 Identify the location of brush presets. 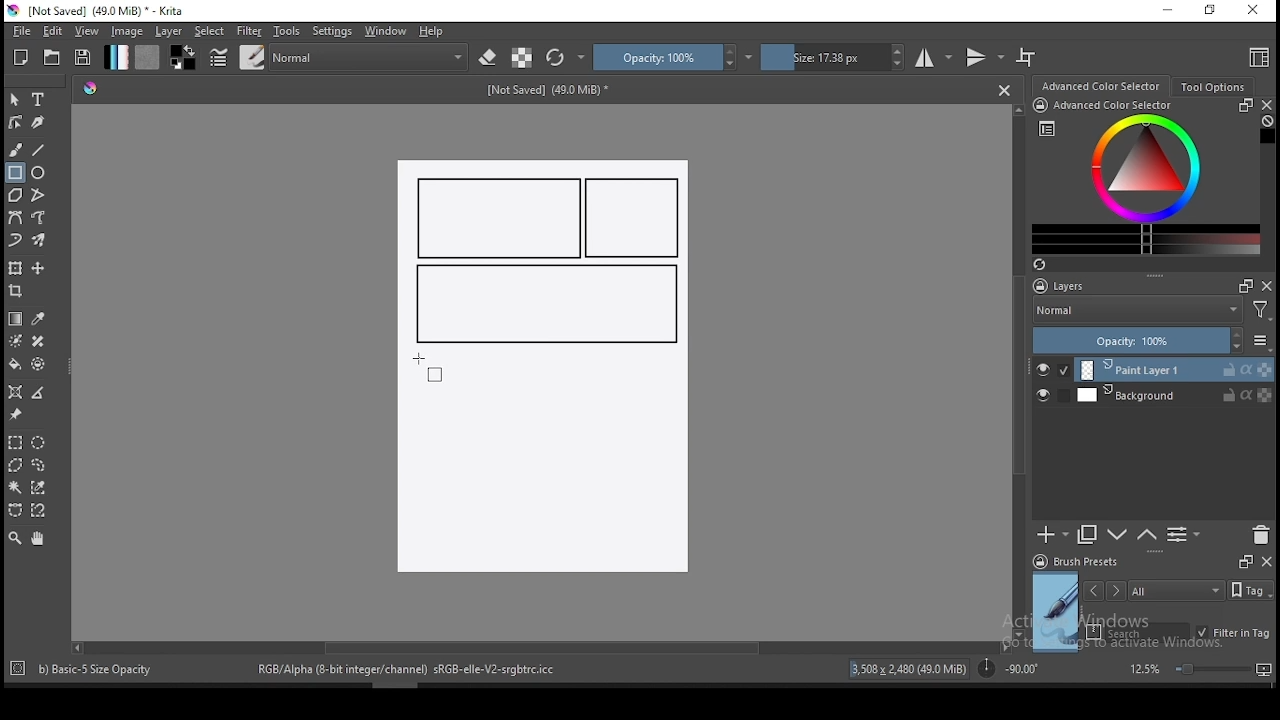
(1082, 562).